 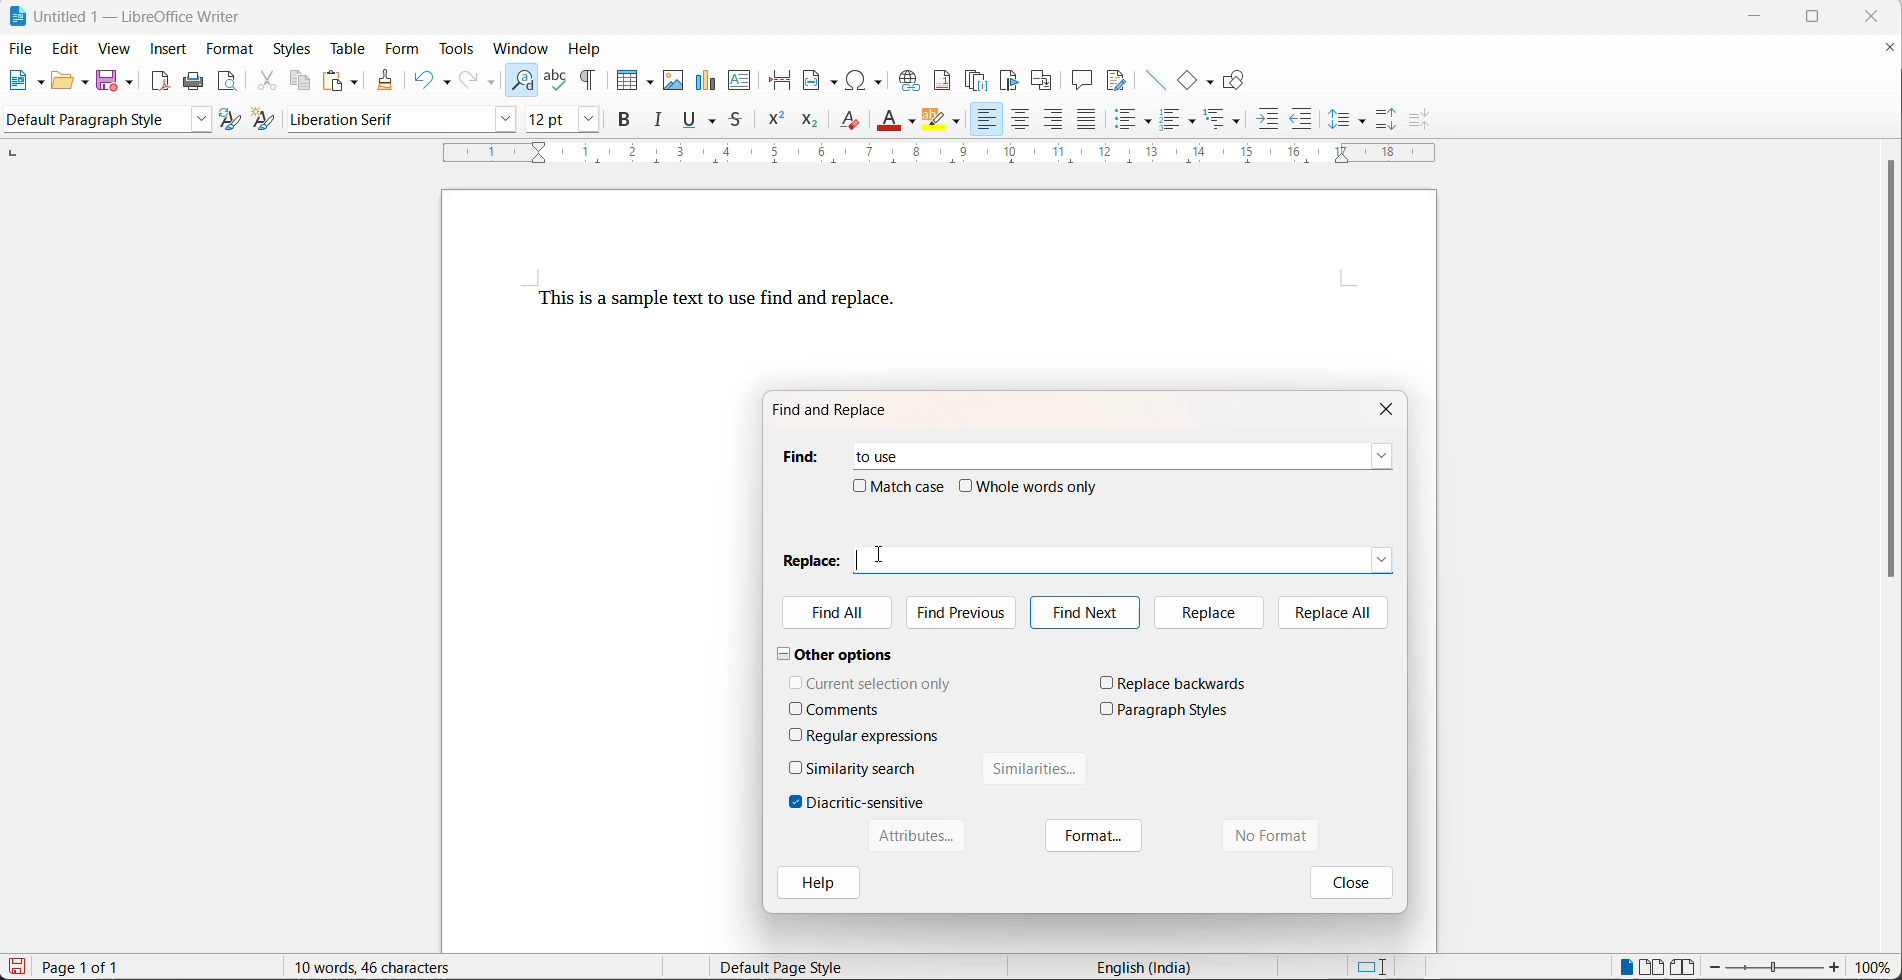 What do you see at coordinates (169, 48) in the screenshot?
I see `insert` at bounding box center [169, 48].